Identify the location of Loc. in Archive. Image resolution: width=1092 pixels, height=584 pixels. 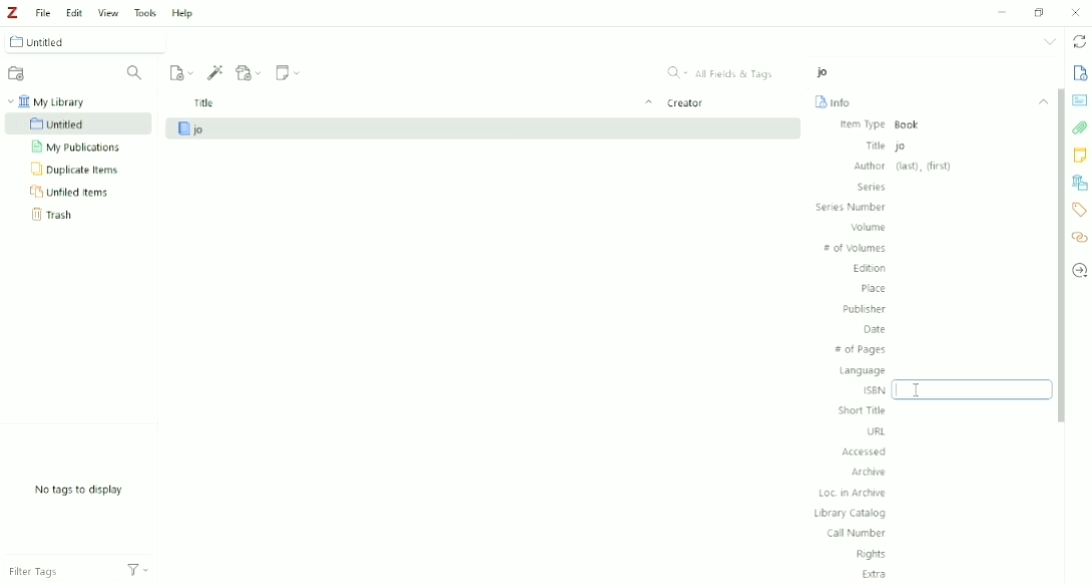
(853, 494).